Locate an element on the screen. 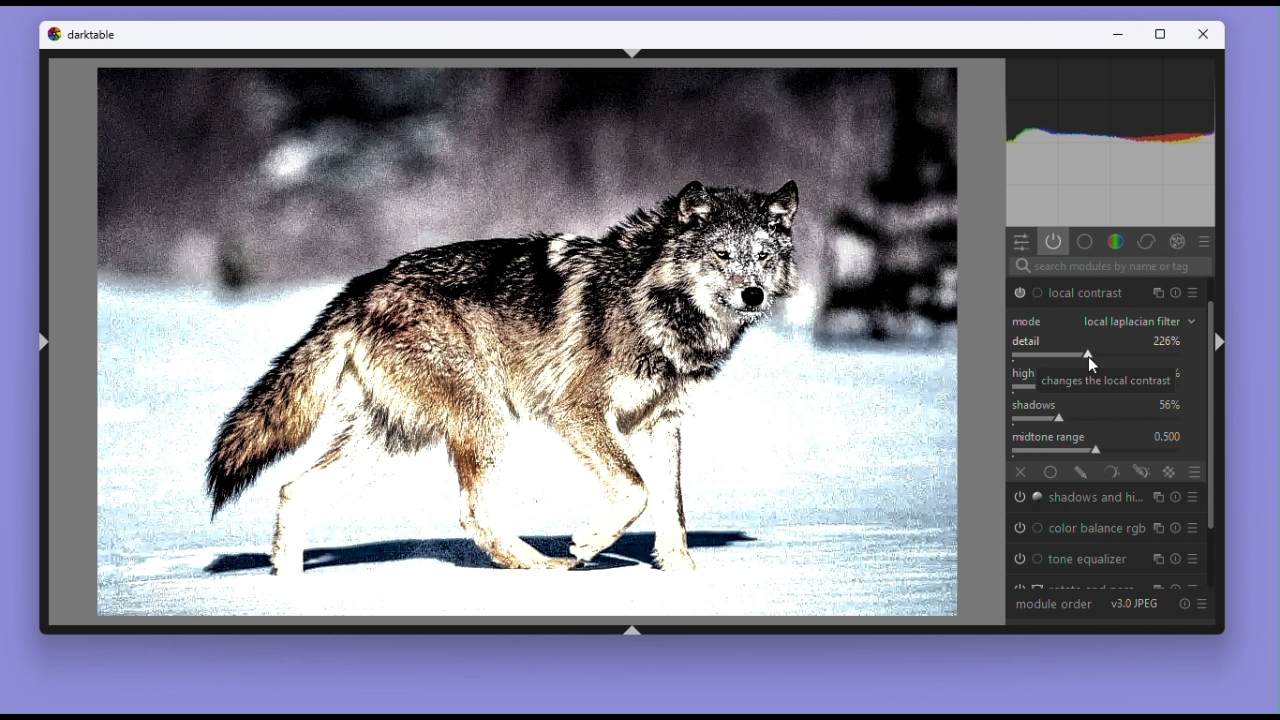 The image size is (1280, 720). Histogram is located at coordinates (1110, 145).